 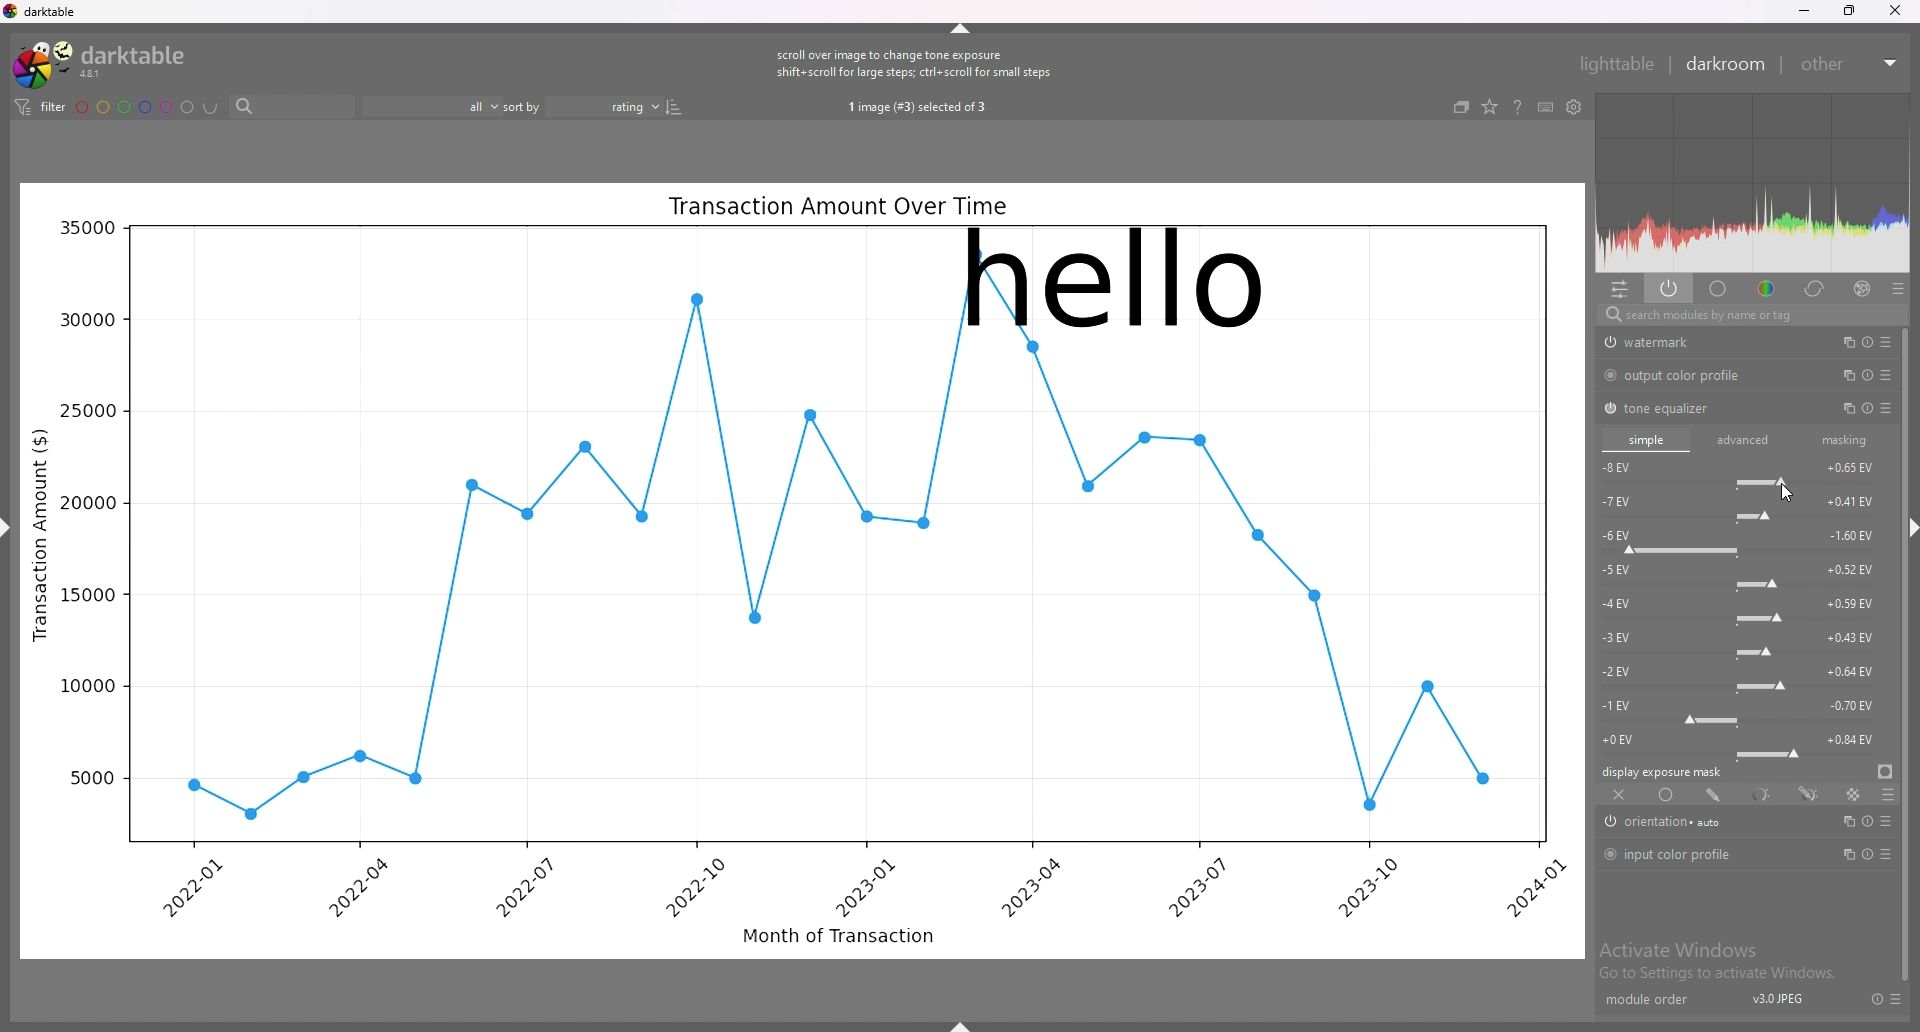 What do you see at coordinates (1816, 288) in the screenshot?
I see `correct` at bounding box center [1816, 288].